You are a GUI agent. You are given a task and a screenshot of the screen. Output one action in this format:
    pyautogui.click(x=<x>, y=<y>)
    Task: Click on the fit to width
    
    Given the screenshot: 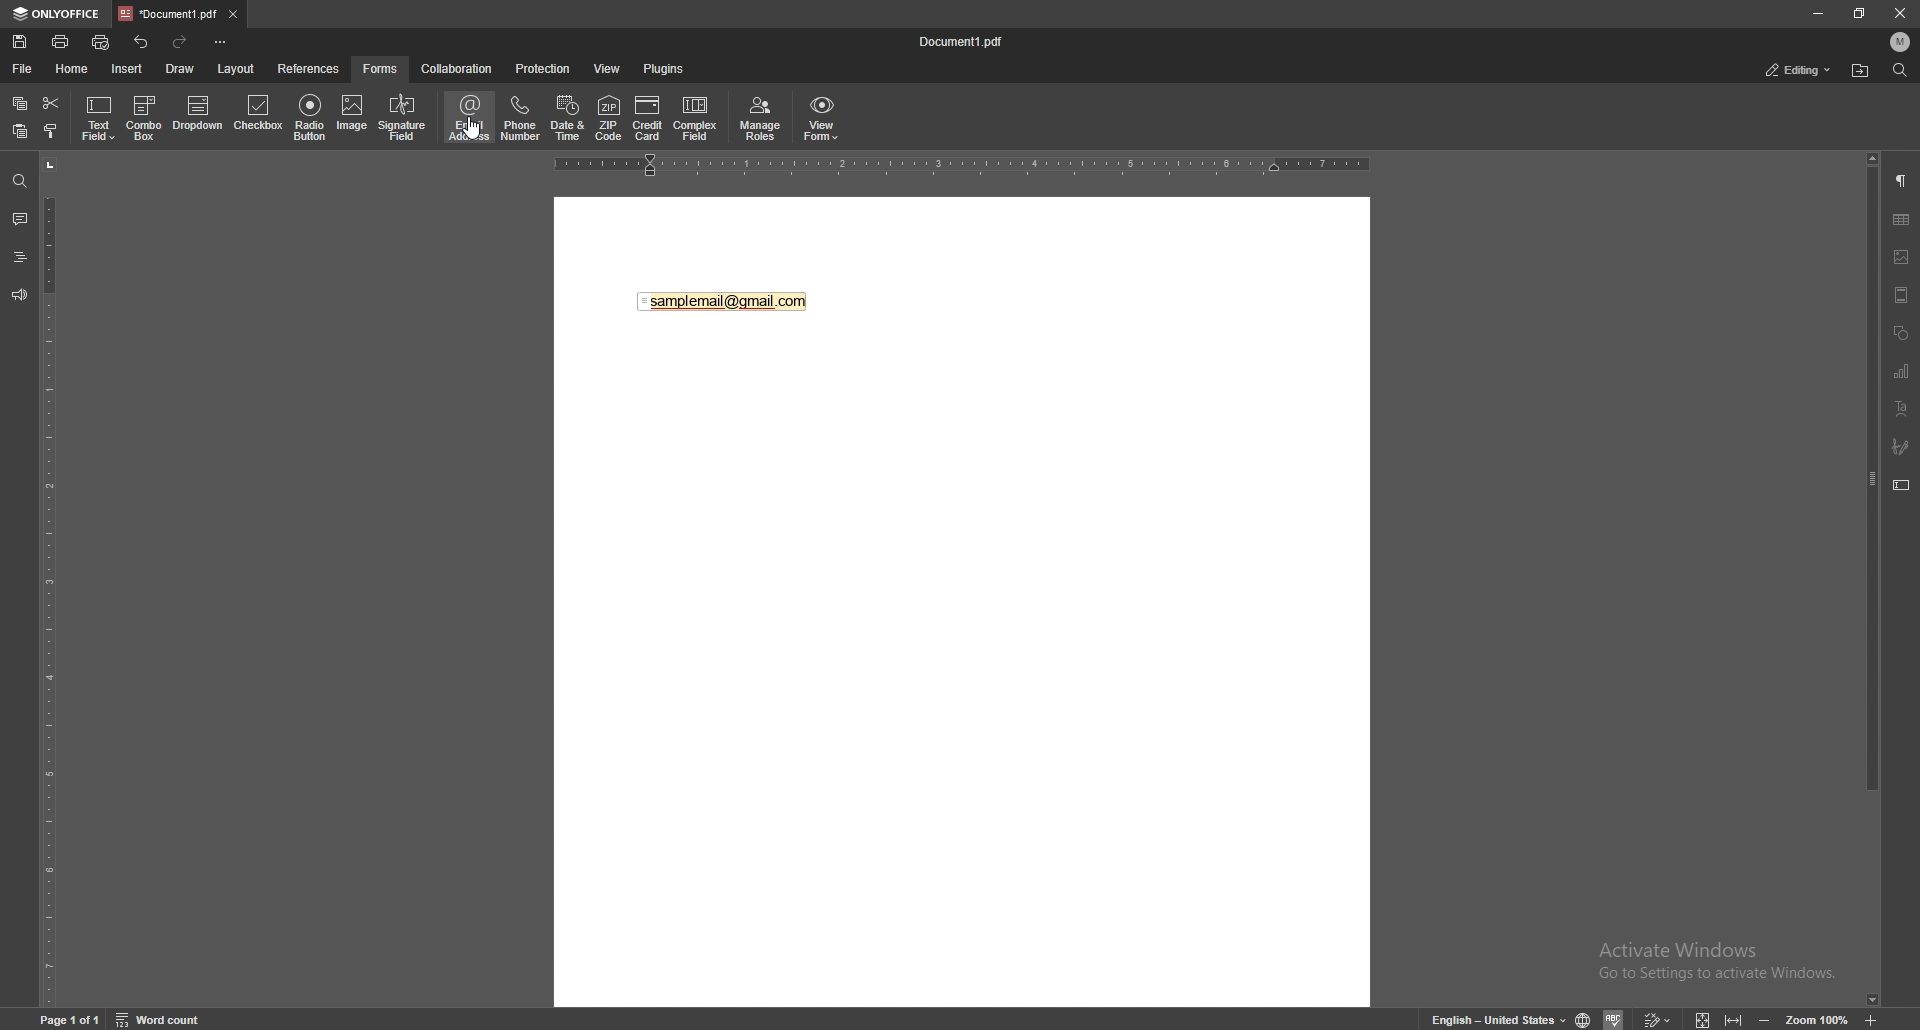 What is the action you would take?
    pyautogui.click(x=1732, y=1016)
    